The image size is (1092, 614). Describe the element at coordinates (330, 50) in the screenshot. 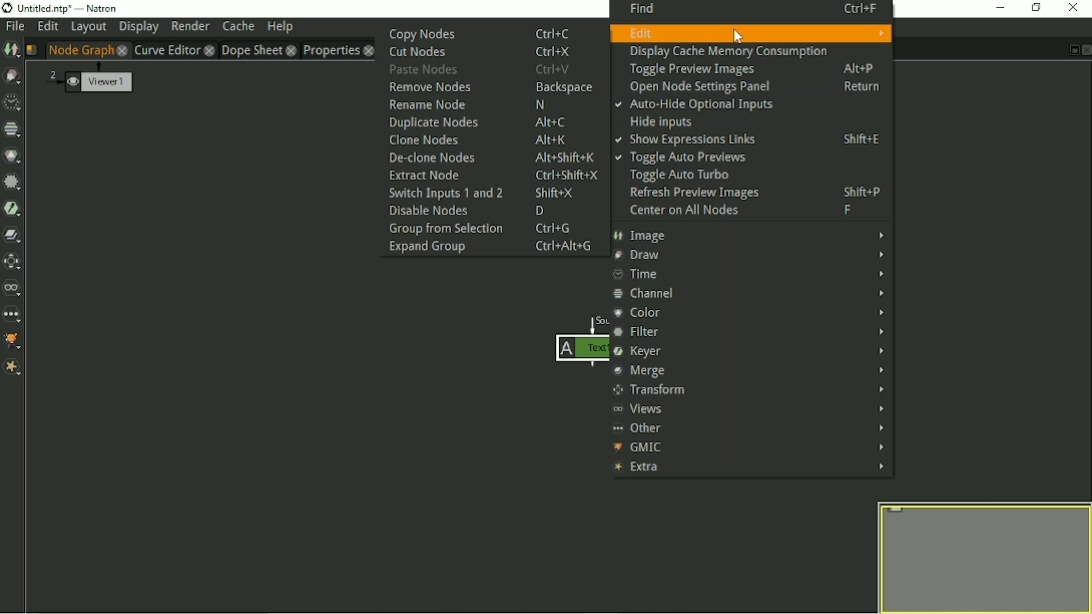

I see `Properties` at that location.